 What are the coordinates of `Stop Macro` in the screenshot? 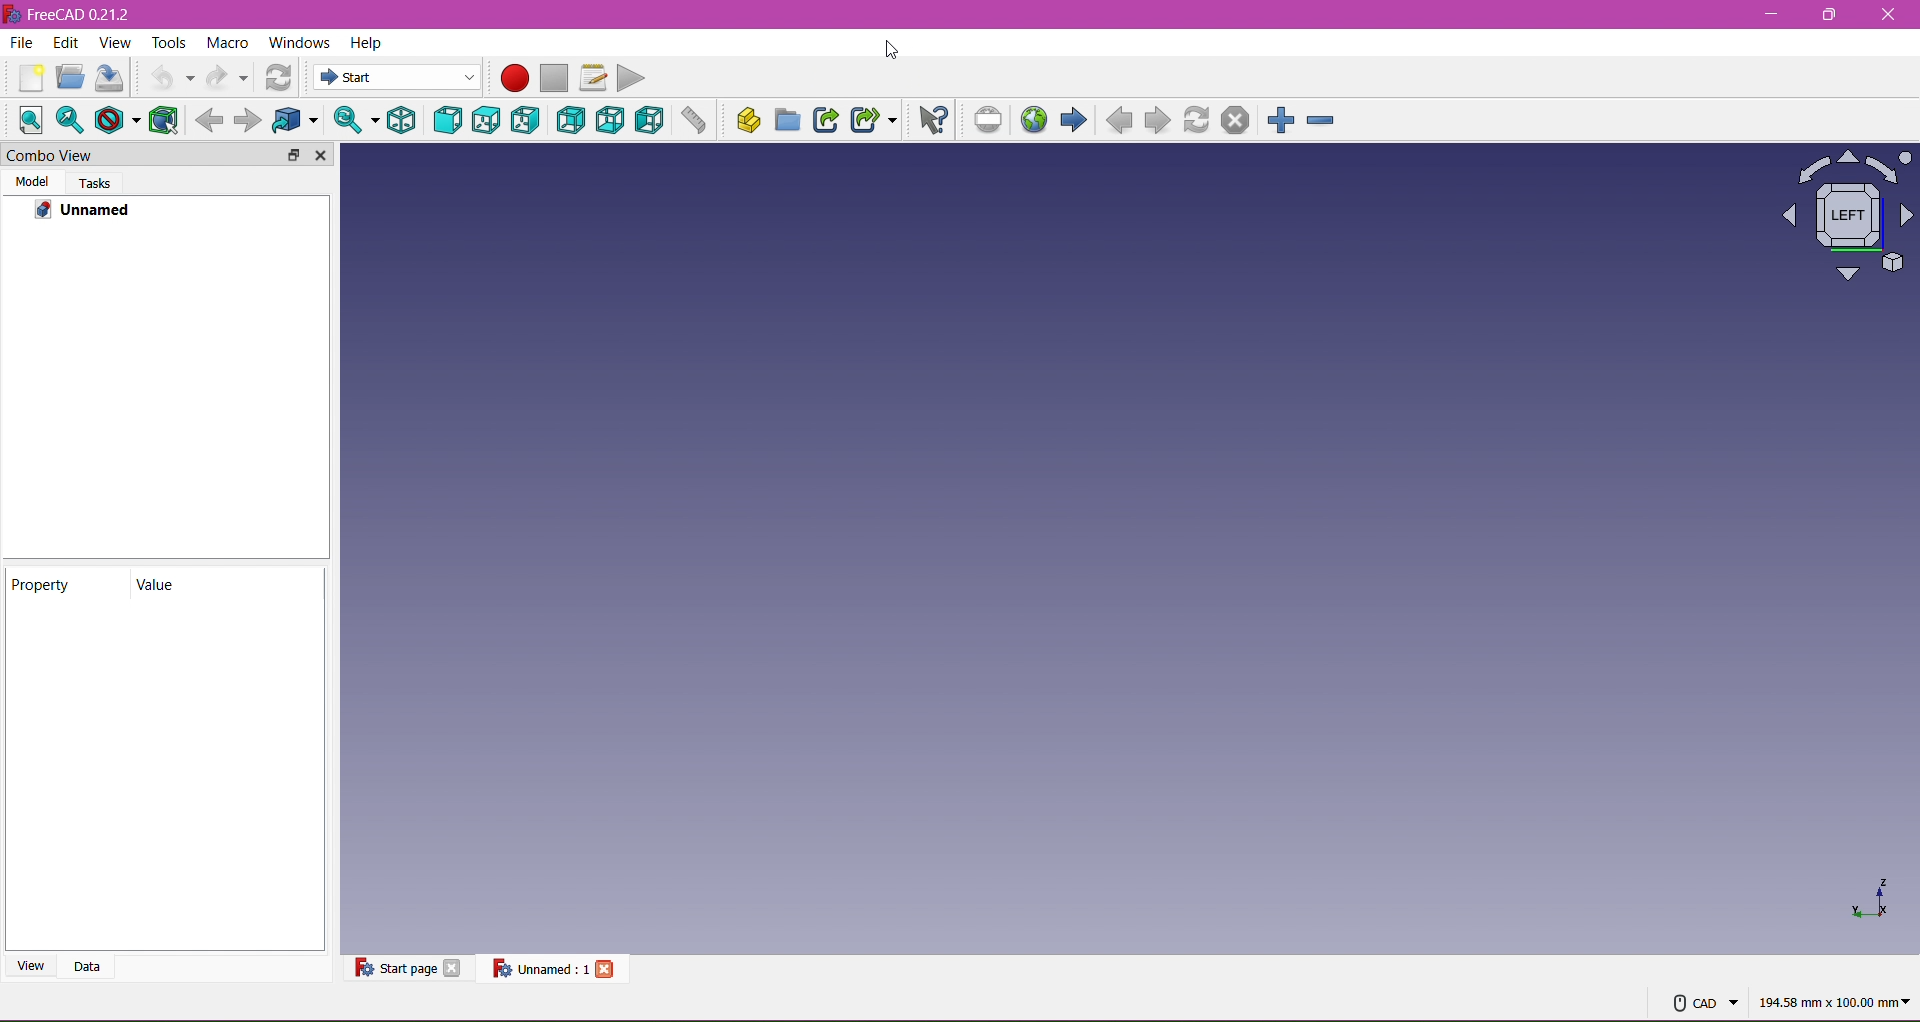 It's located at (554, 78).